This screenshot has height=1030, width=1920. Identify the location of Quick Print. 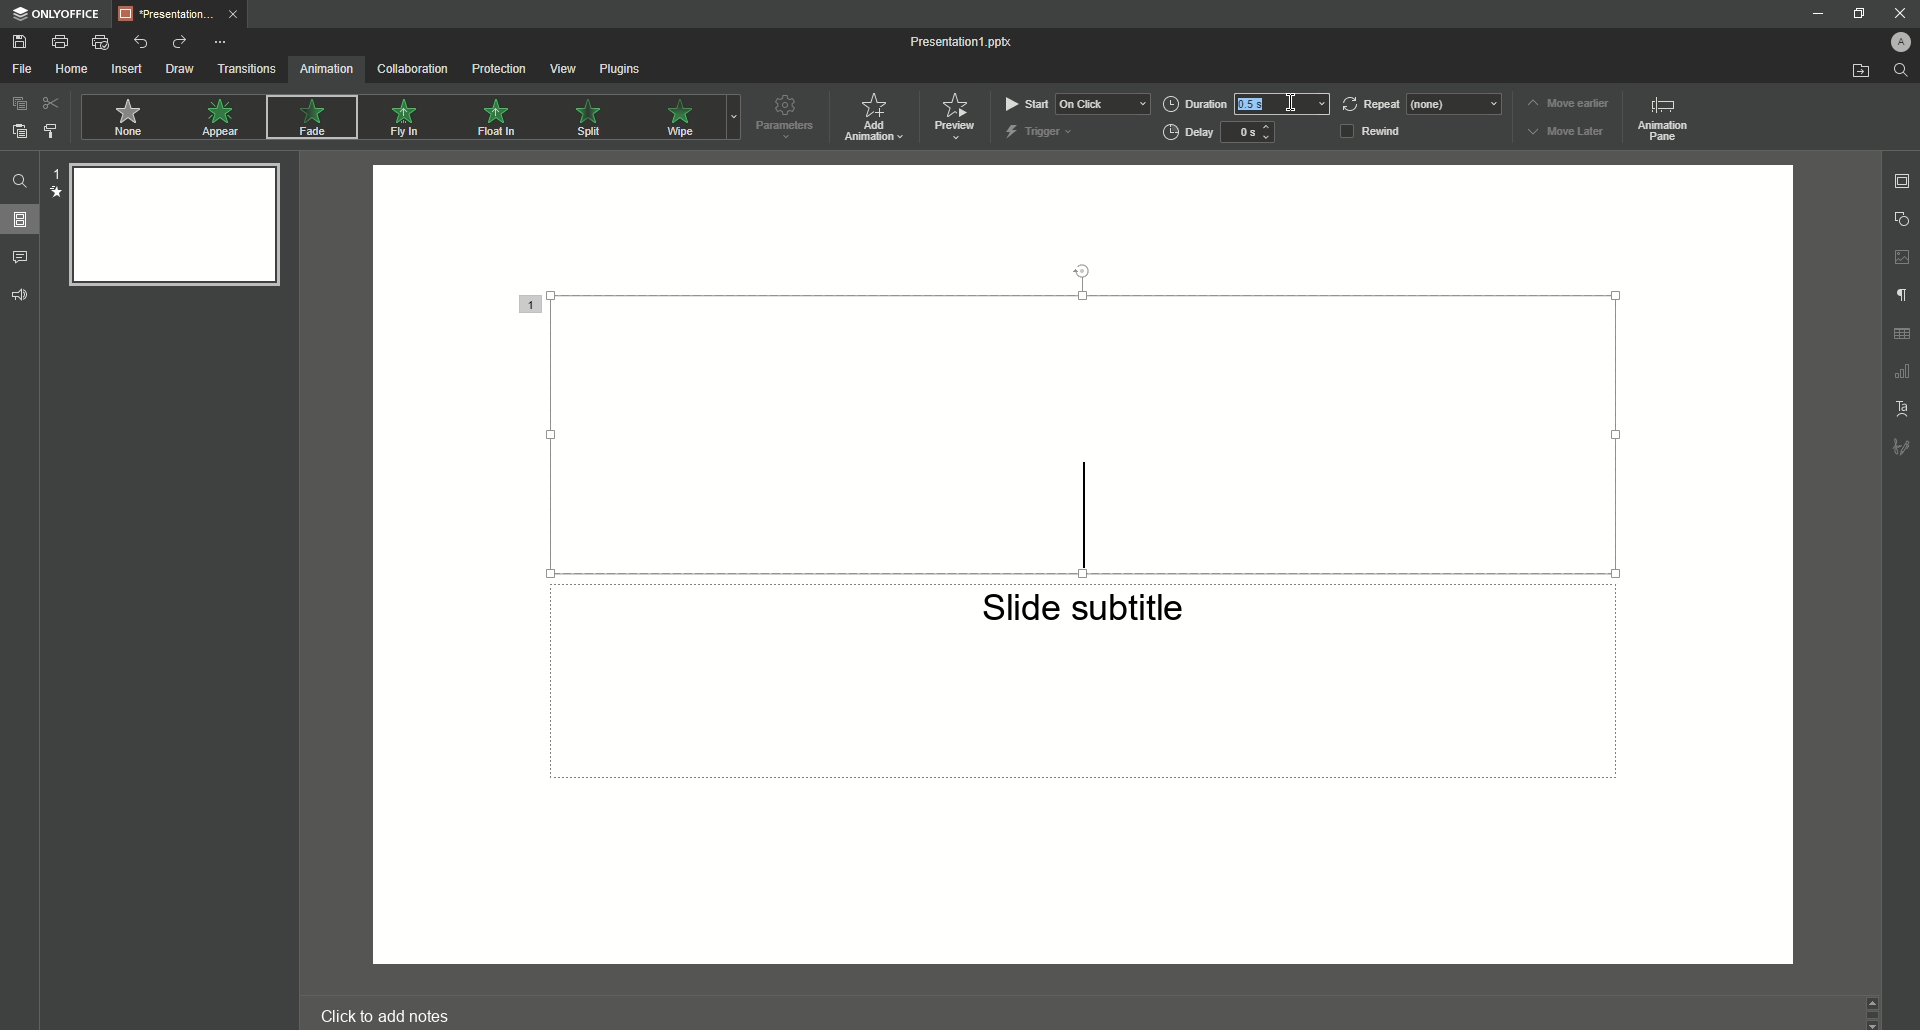
(100, 42).